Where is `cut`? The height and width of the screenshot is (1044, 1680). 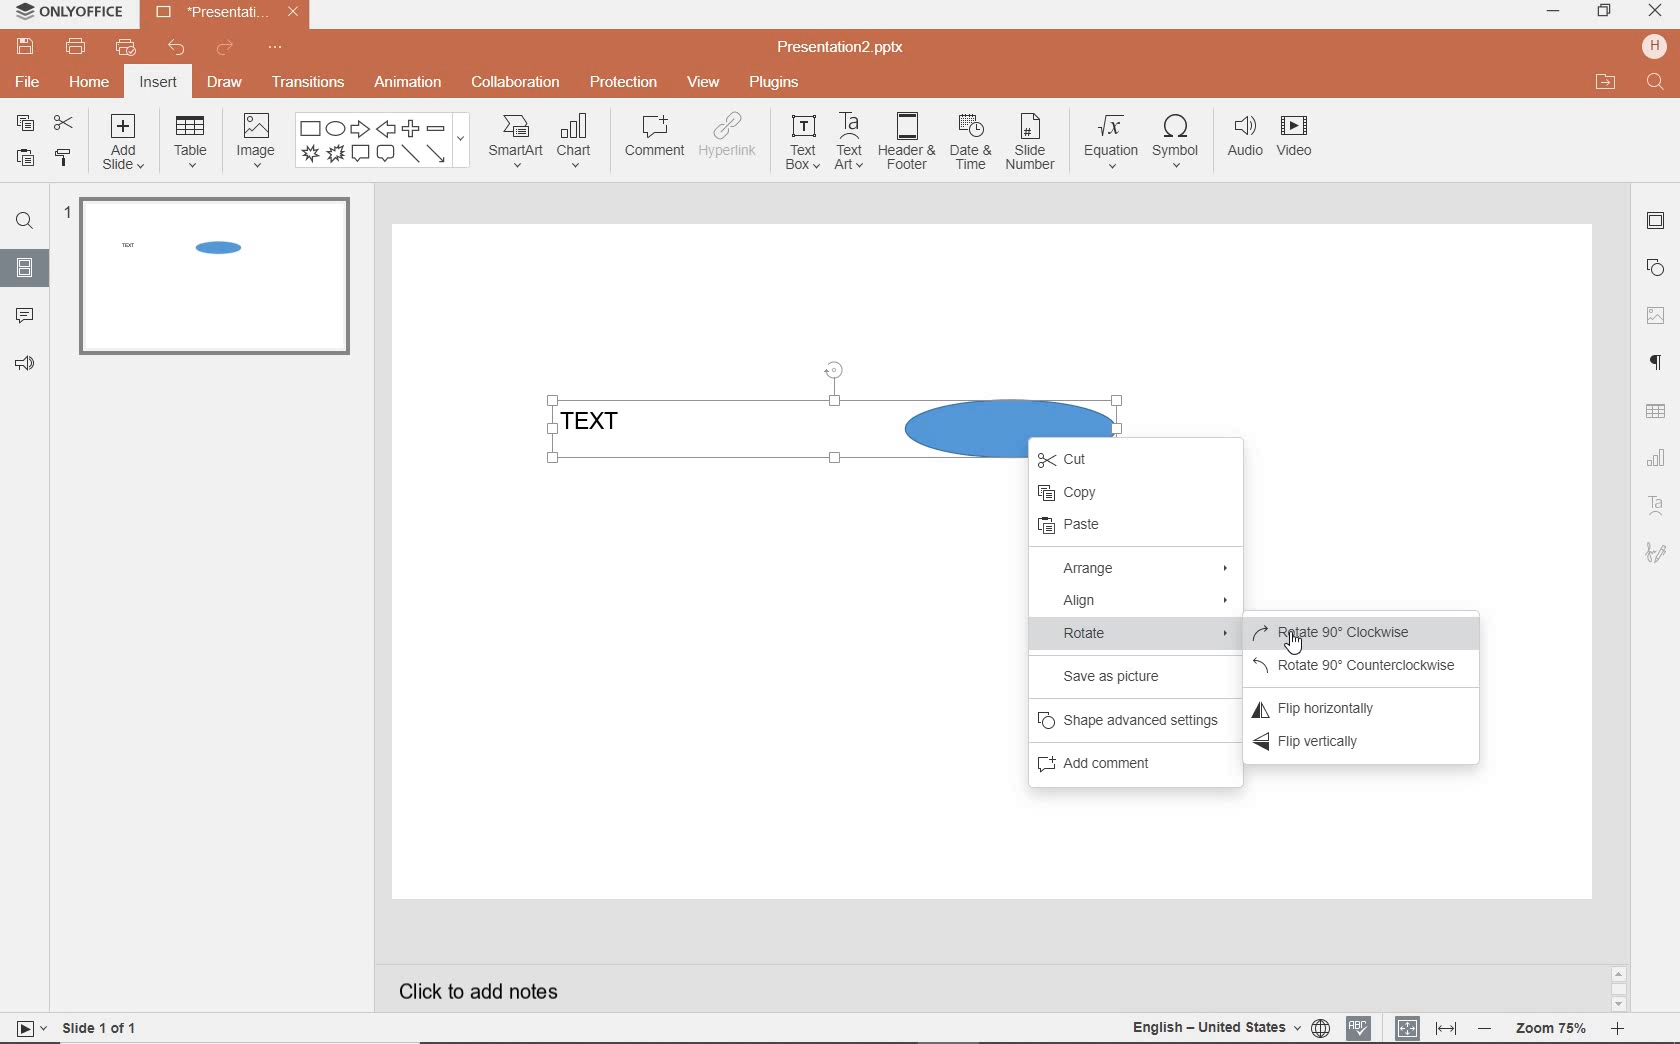 cut is located at coordinates (1082, 461).